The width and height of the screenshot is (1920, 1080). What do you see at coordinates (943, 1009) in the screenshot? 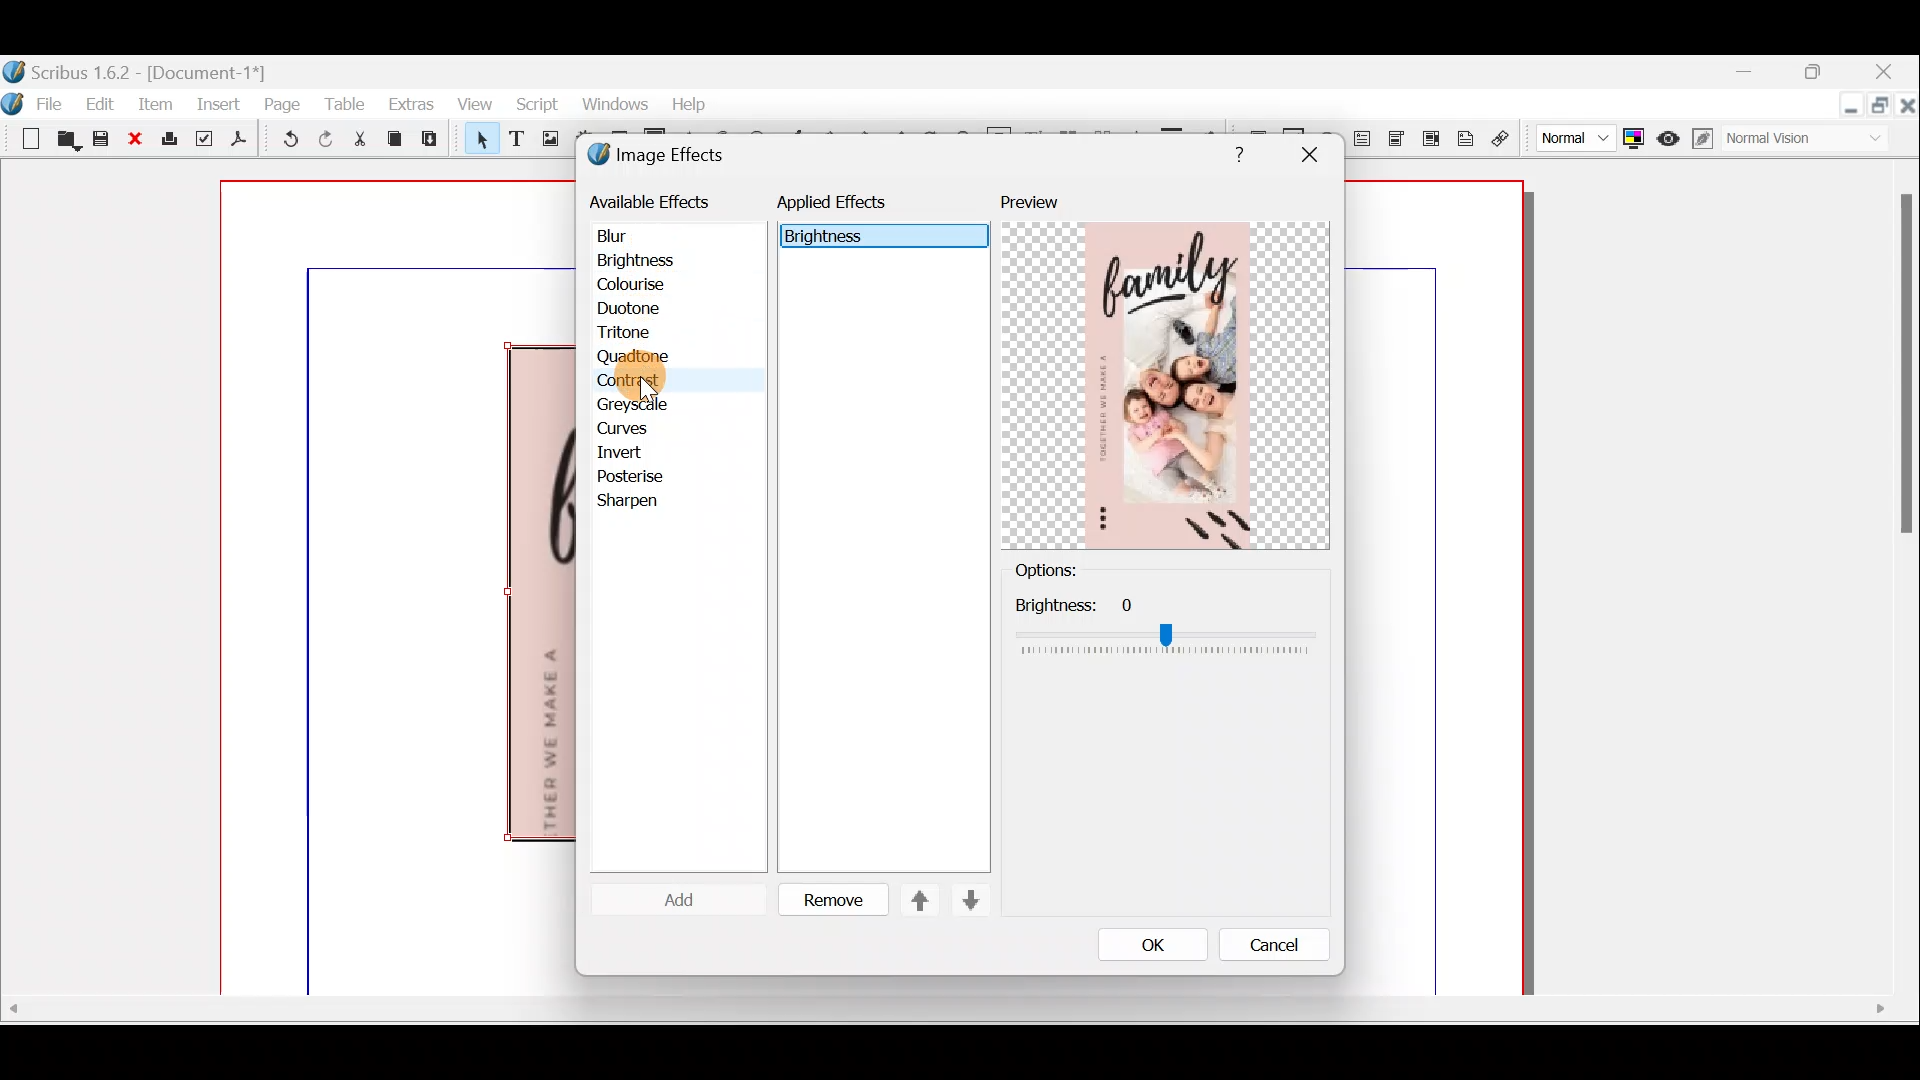
I see `` at bounding box center [943, 1009].